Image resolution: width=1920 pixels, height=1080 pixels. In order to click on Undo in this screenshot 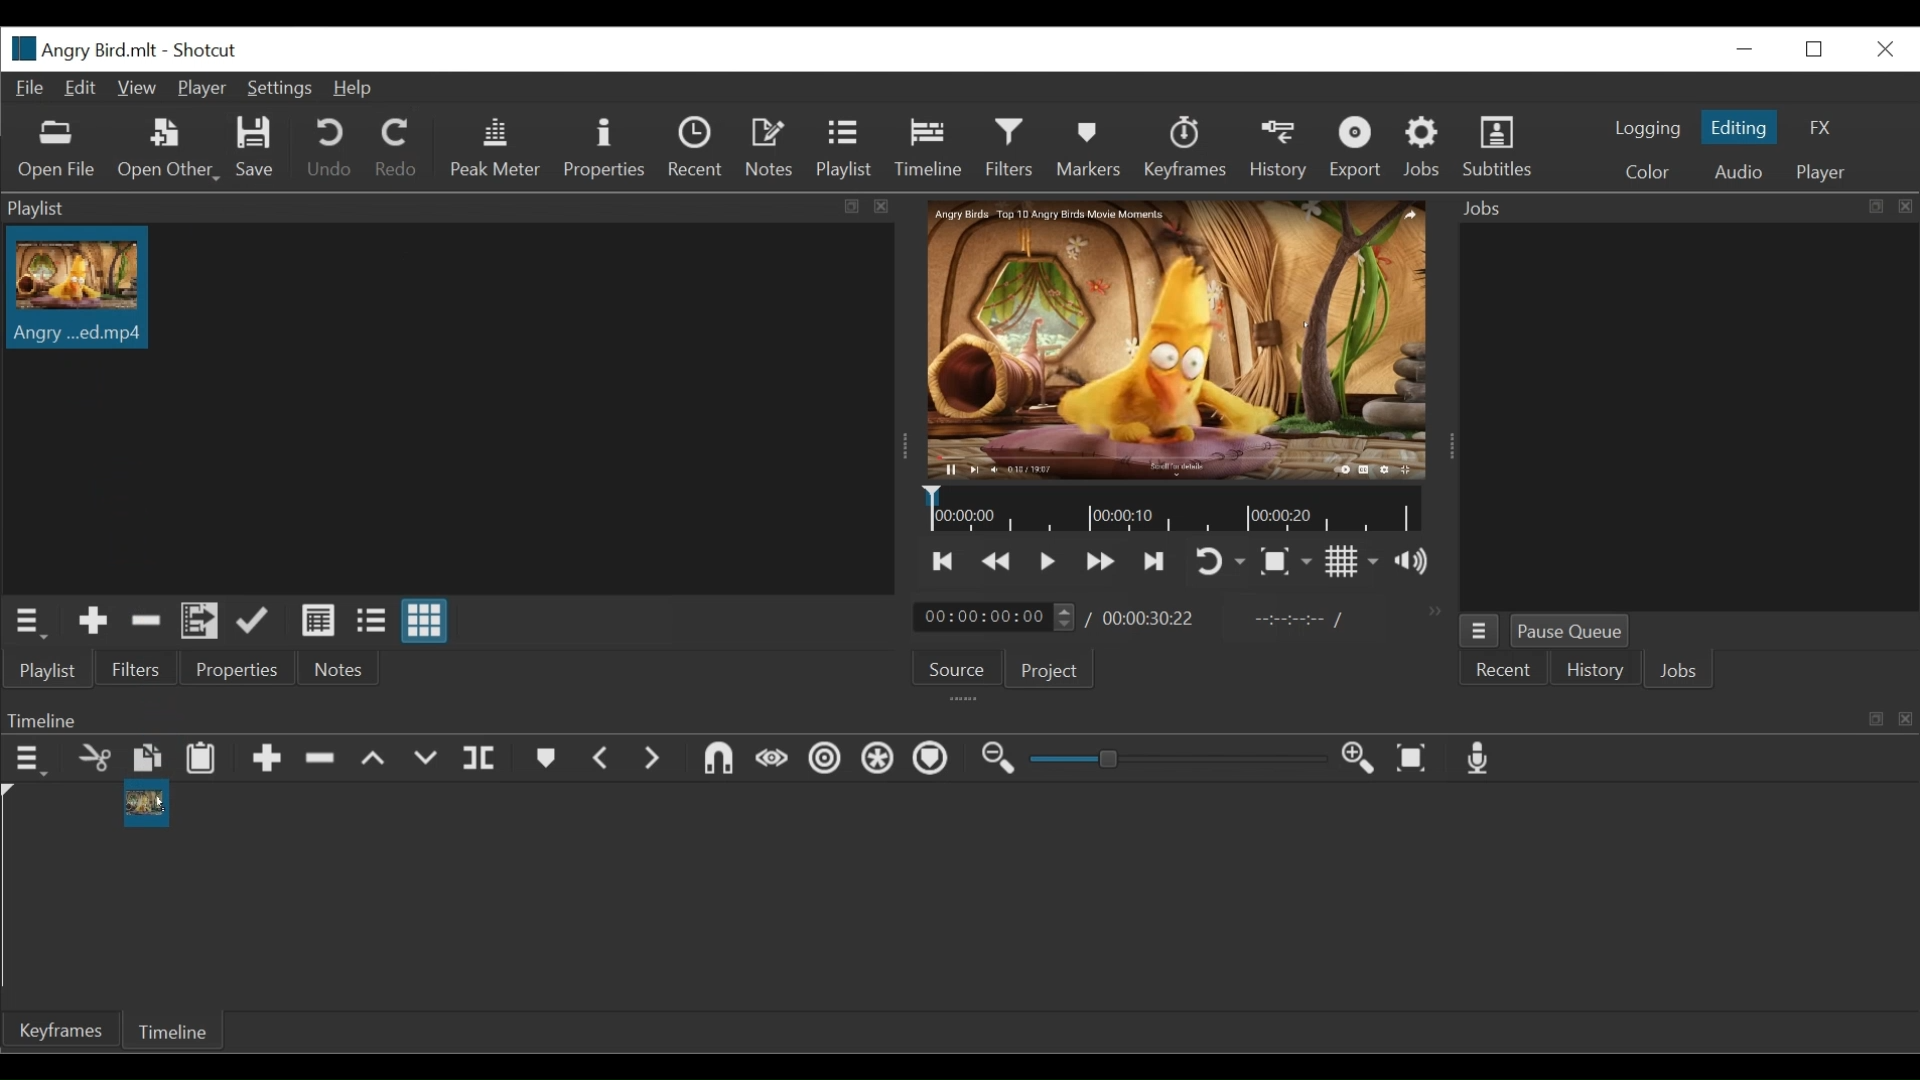, I will do `click(333, 148)`.